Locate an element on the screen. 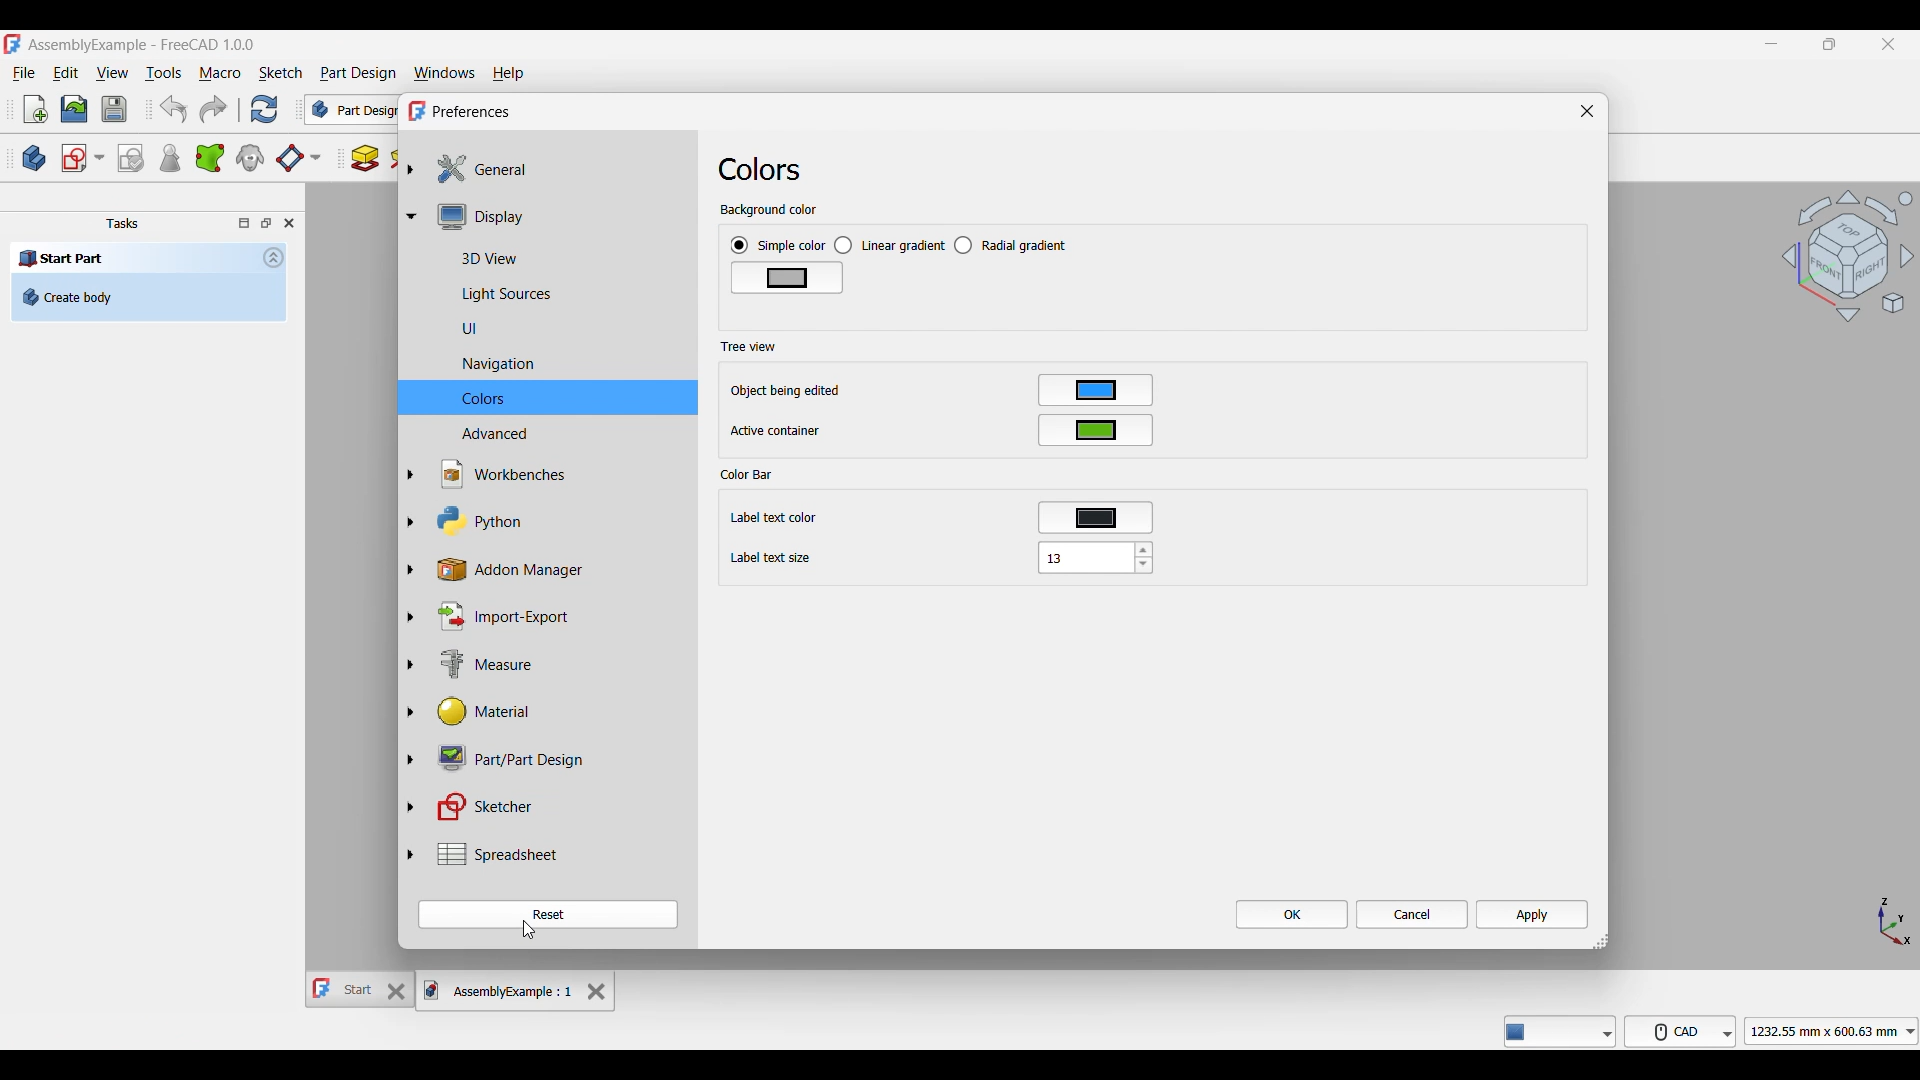 Image resolution: width=1920 pixels, height=1080 pixels. Part design is located at coordinates (358, 73).